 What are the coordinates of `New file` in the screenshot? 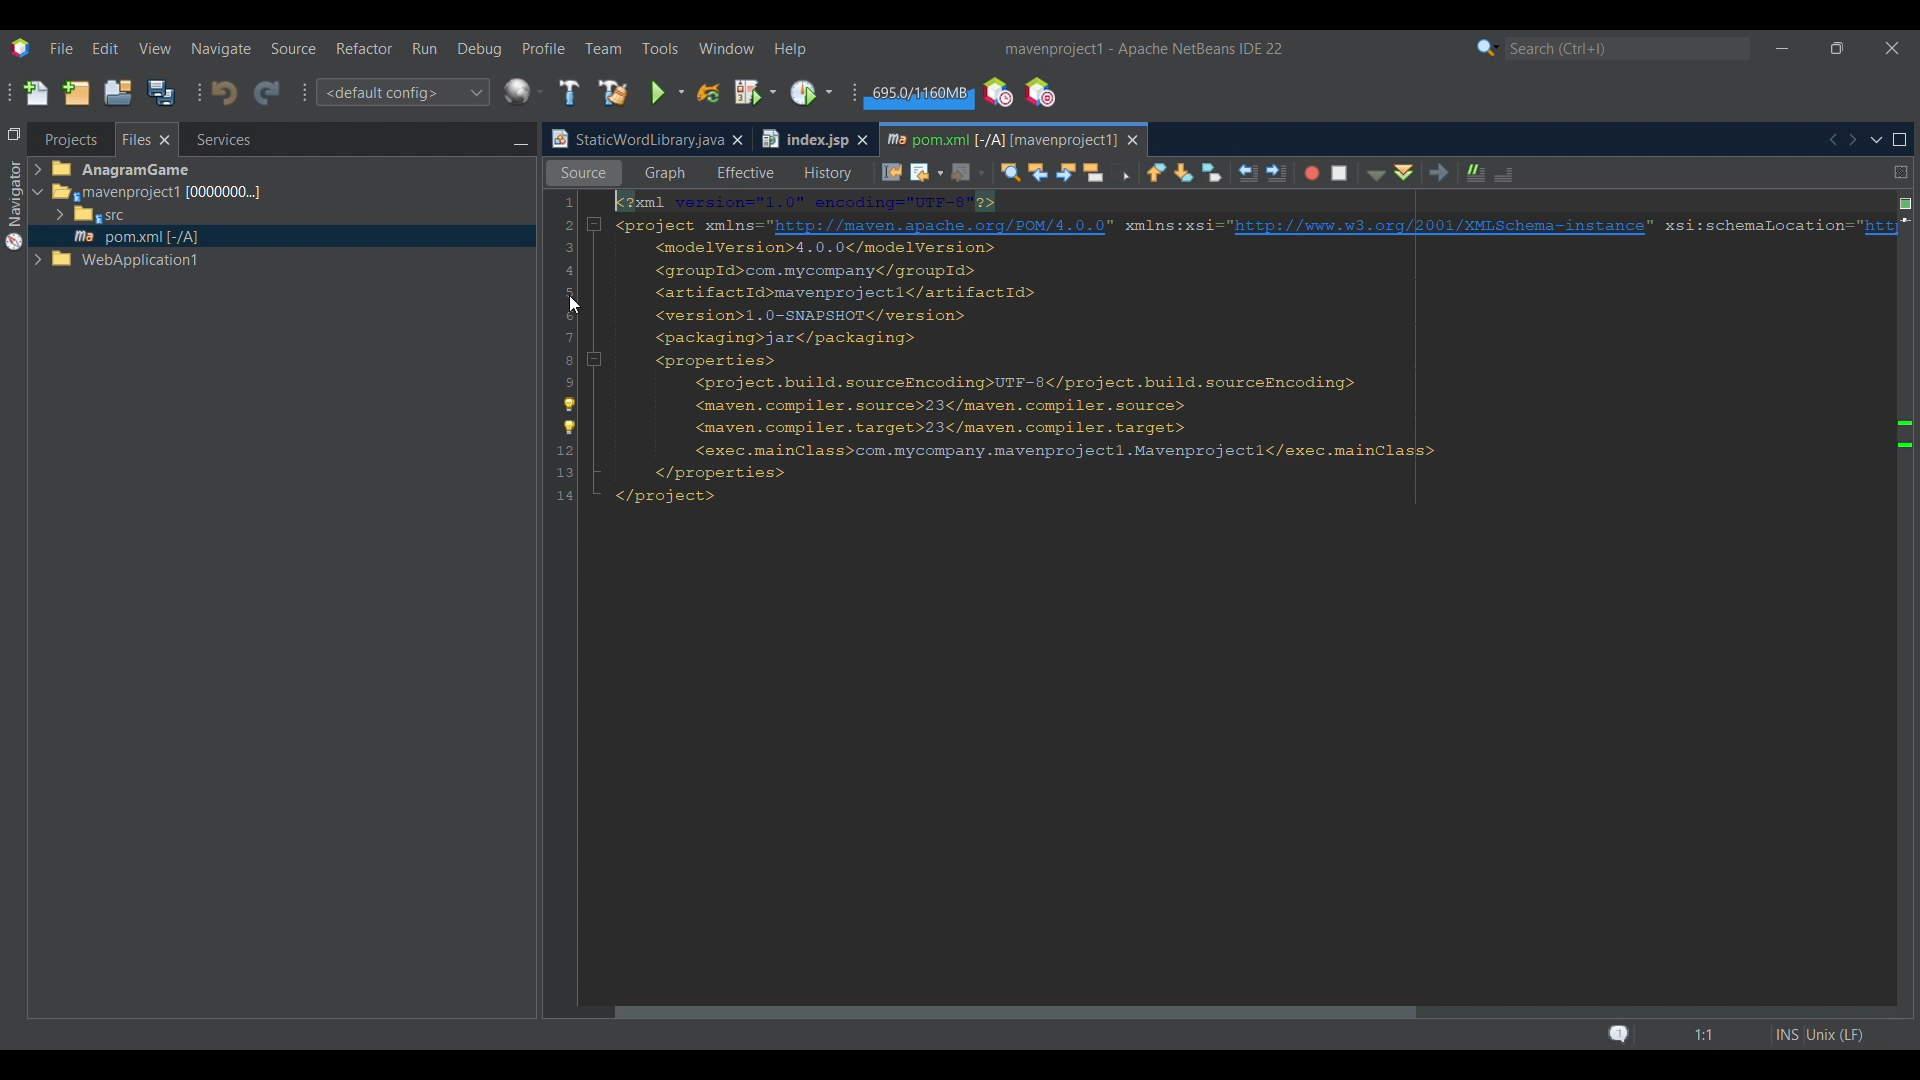 It's located at (35, 93).